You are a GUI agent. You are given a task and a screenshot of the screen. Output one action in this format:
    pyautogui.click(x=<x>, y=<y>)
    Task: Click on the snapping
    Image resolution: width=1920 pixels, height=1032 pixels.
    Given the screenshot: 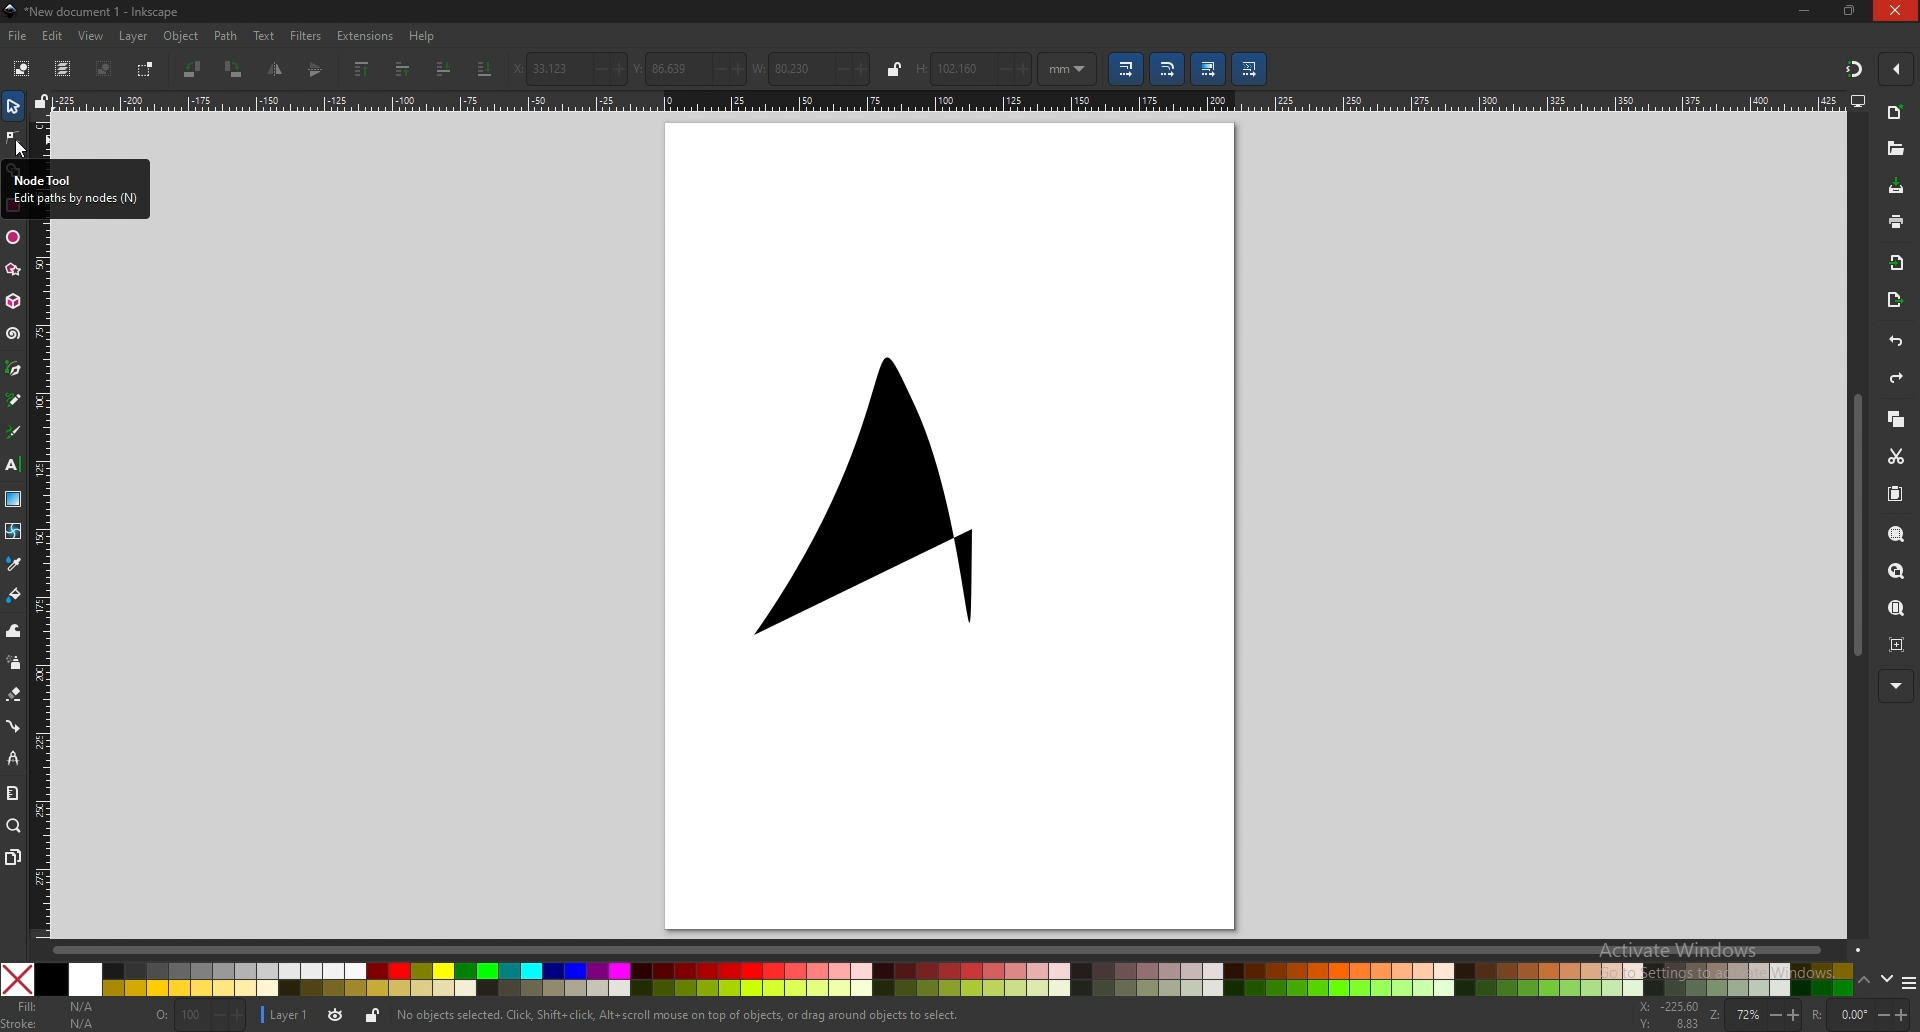 What is the action you would take?
    pyautogui.click(x=1854, y=70)
    